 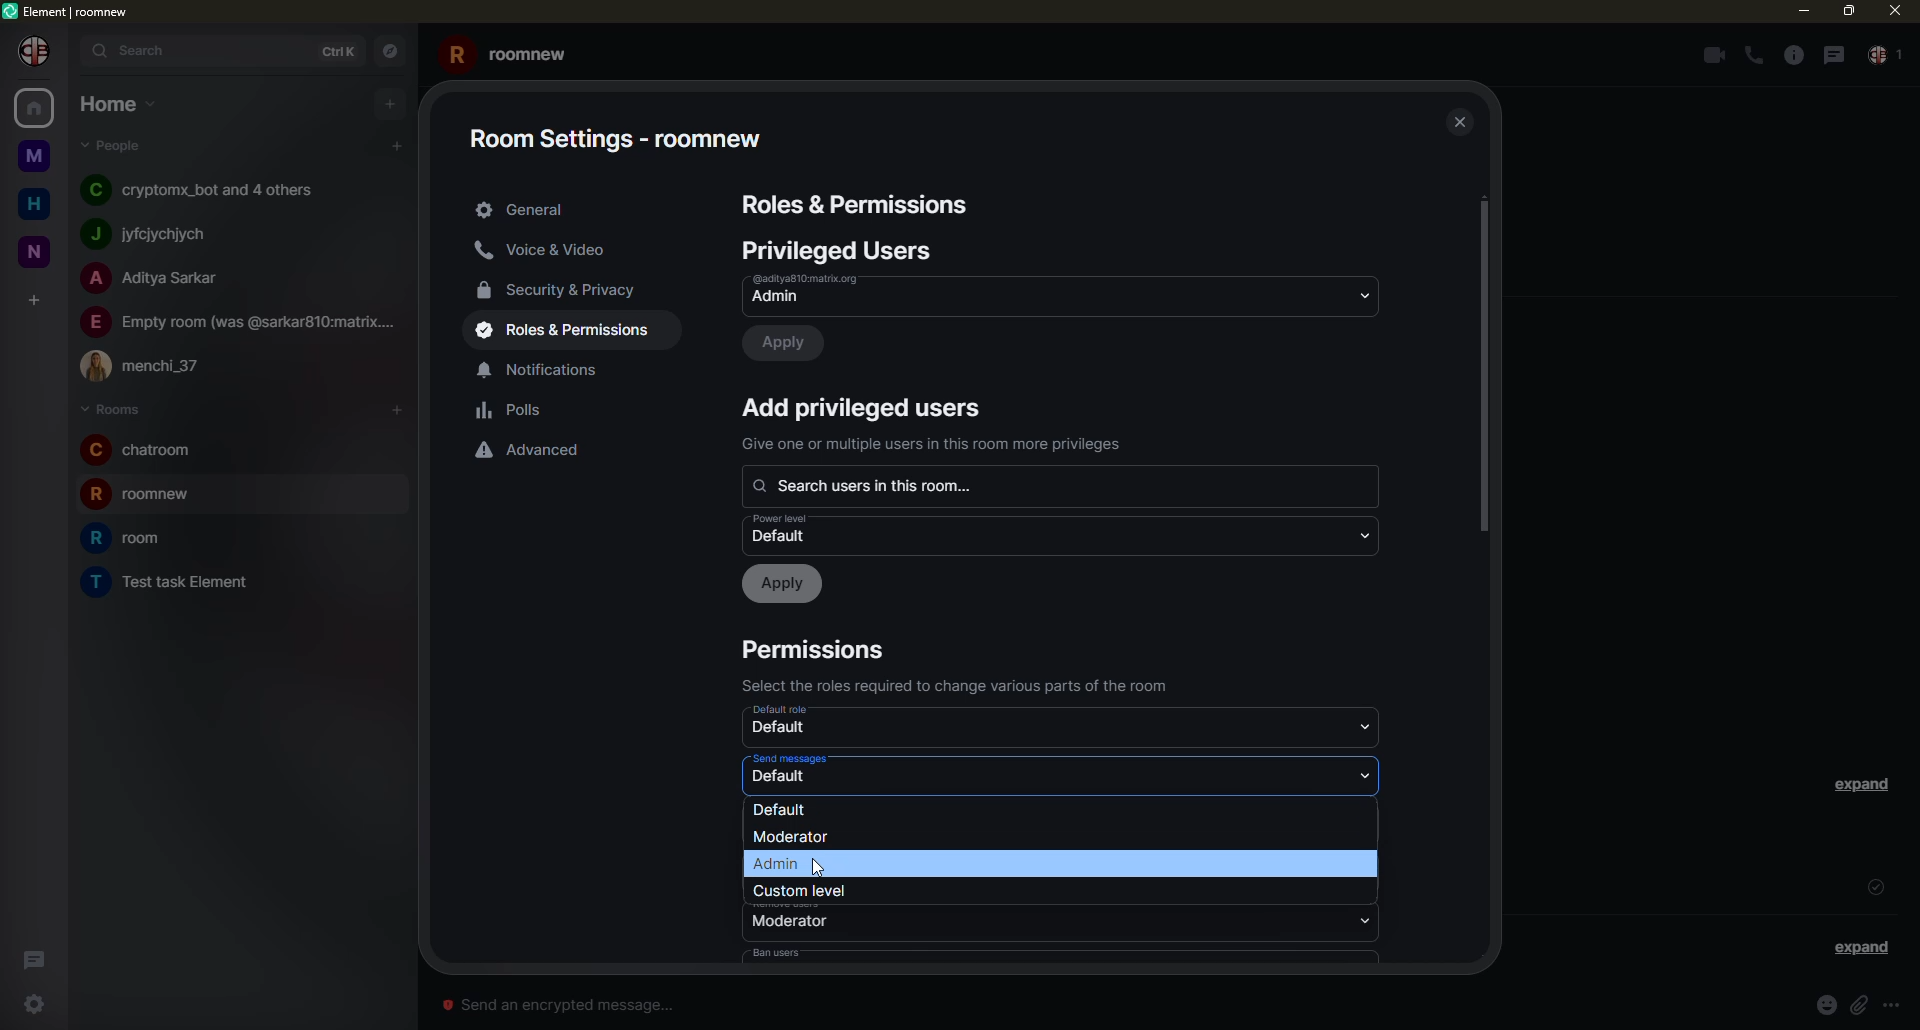 I want to click on roles, so click(x=571, y=331).